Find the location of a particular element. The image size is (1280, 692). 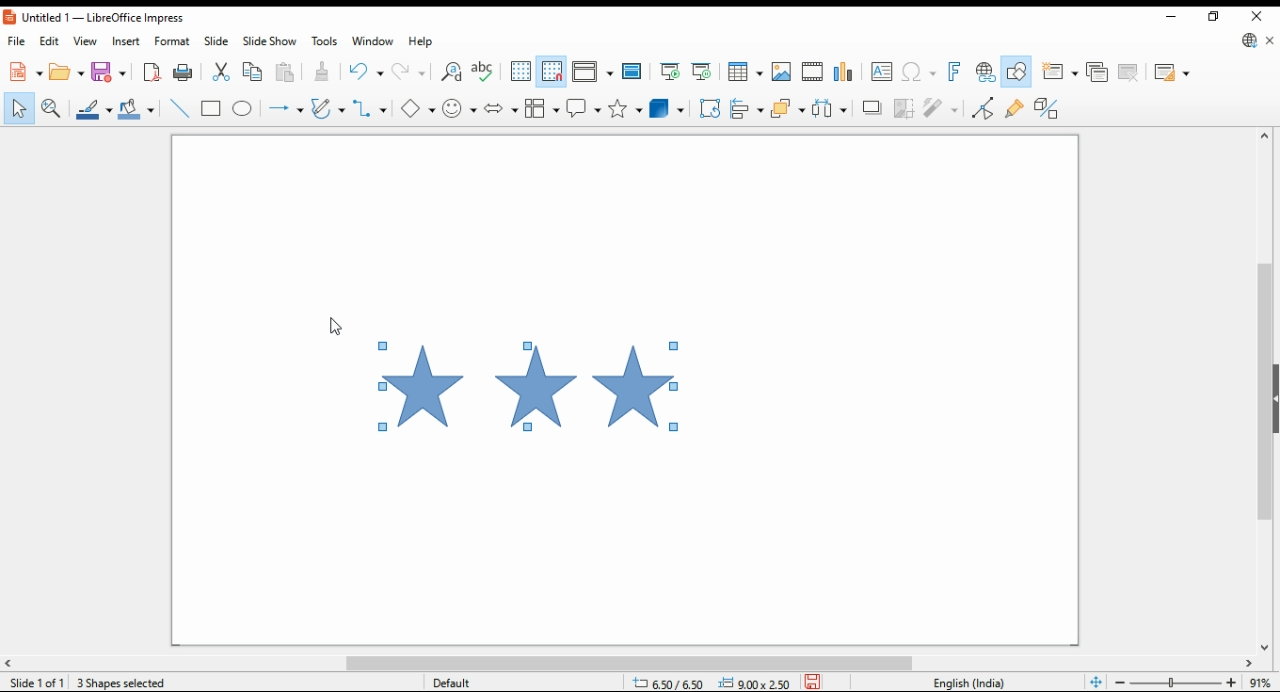

grouped is located at coordinates (531, 387).